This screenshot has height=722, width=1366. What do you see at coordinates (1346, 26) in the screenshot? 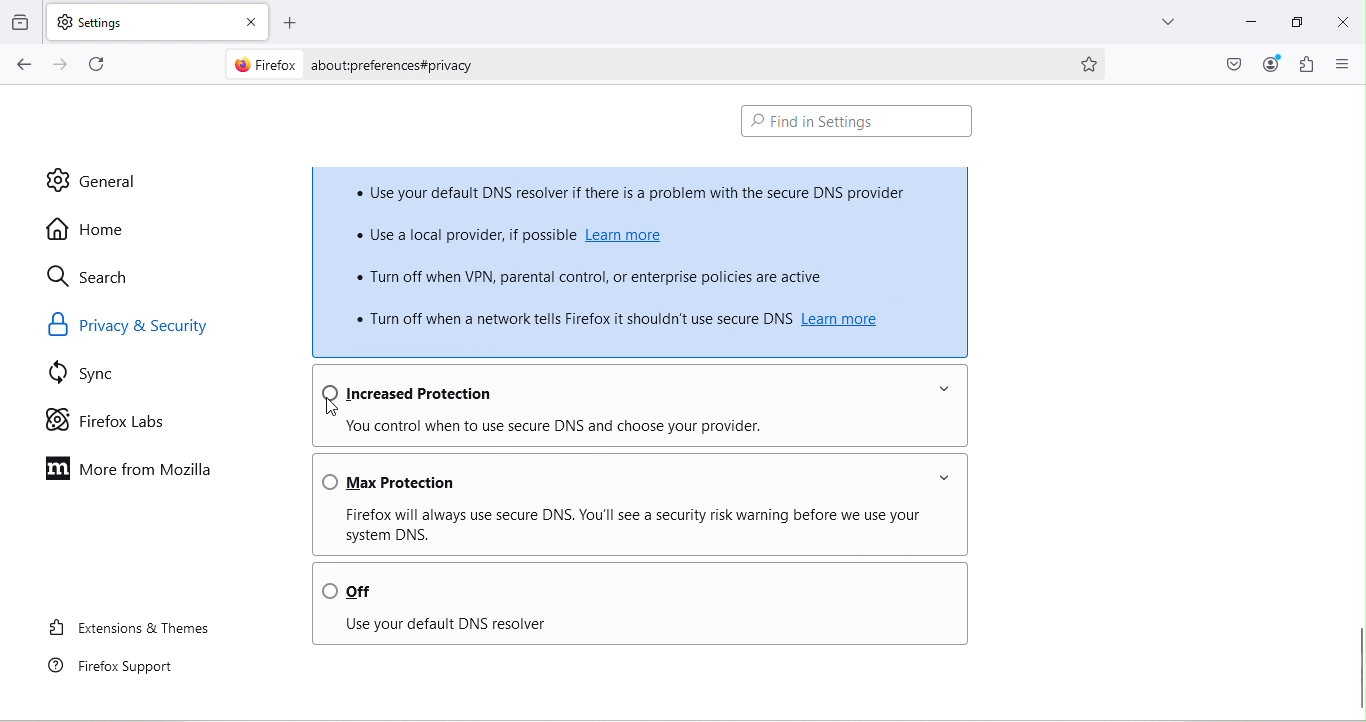
I see `close` at bounding box center [1346, 26].